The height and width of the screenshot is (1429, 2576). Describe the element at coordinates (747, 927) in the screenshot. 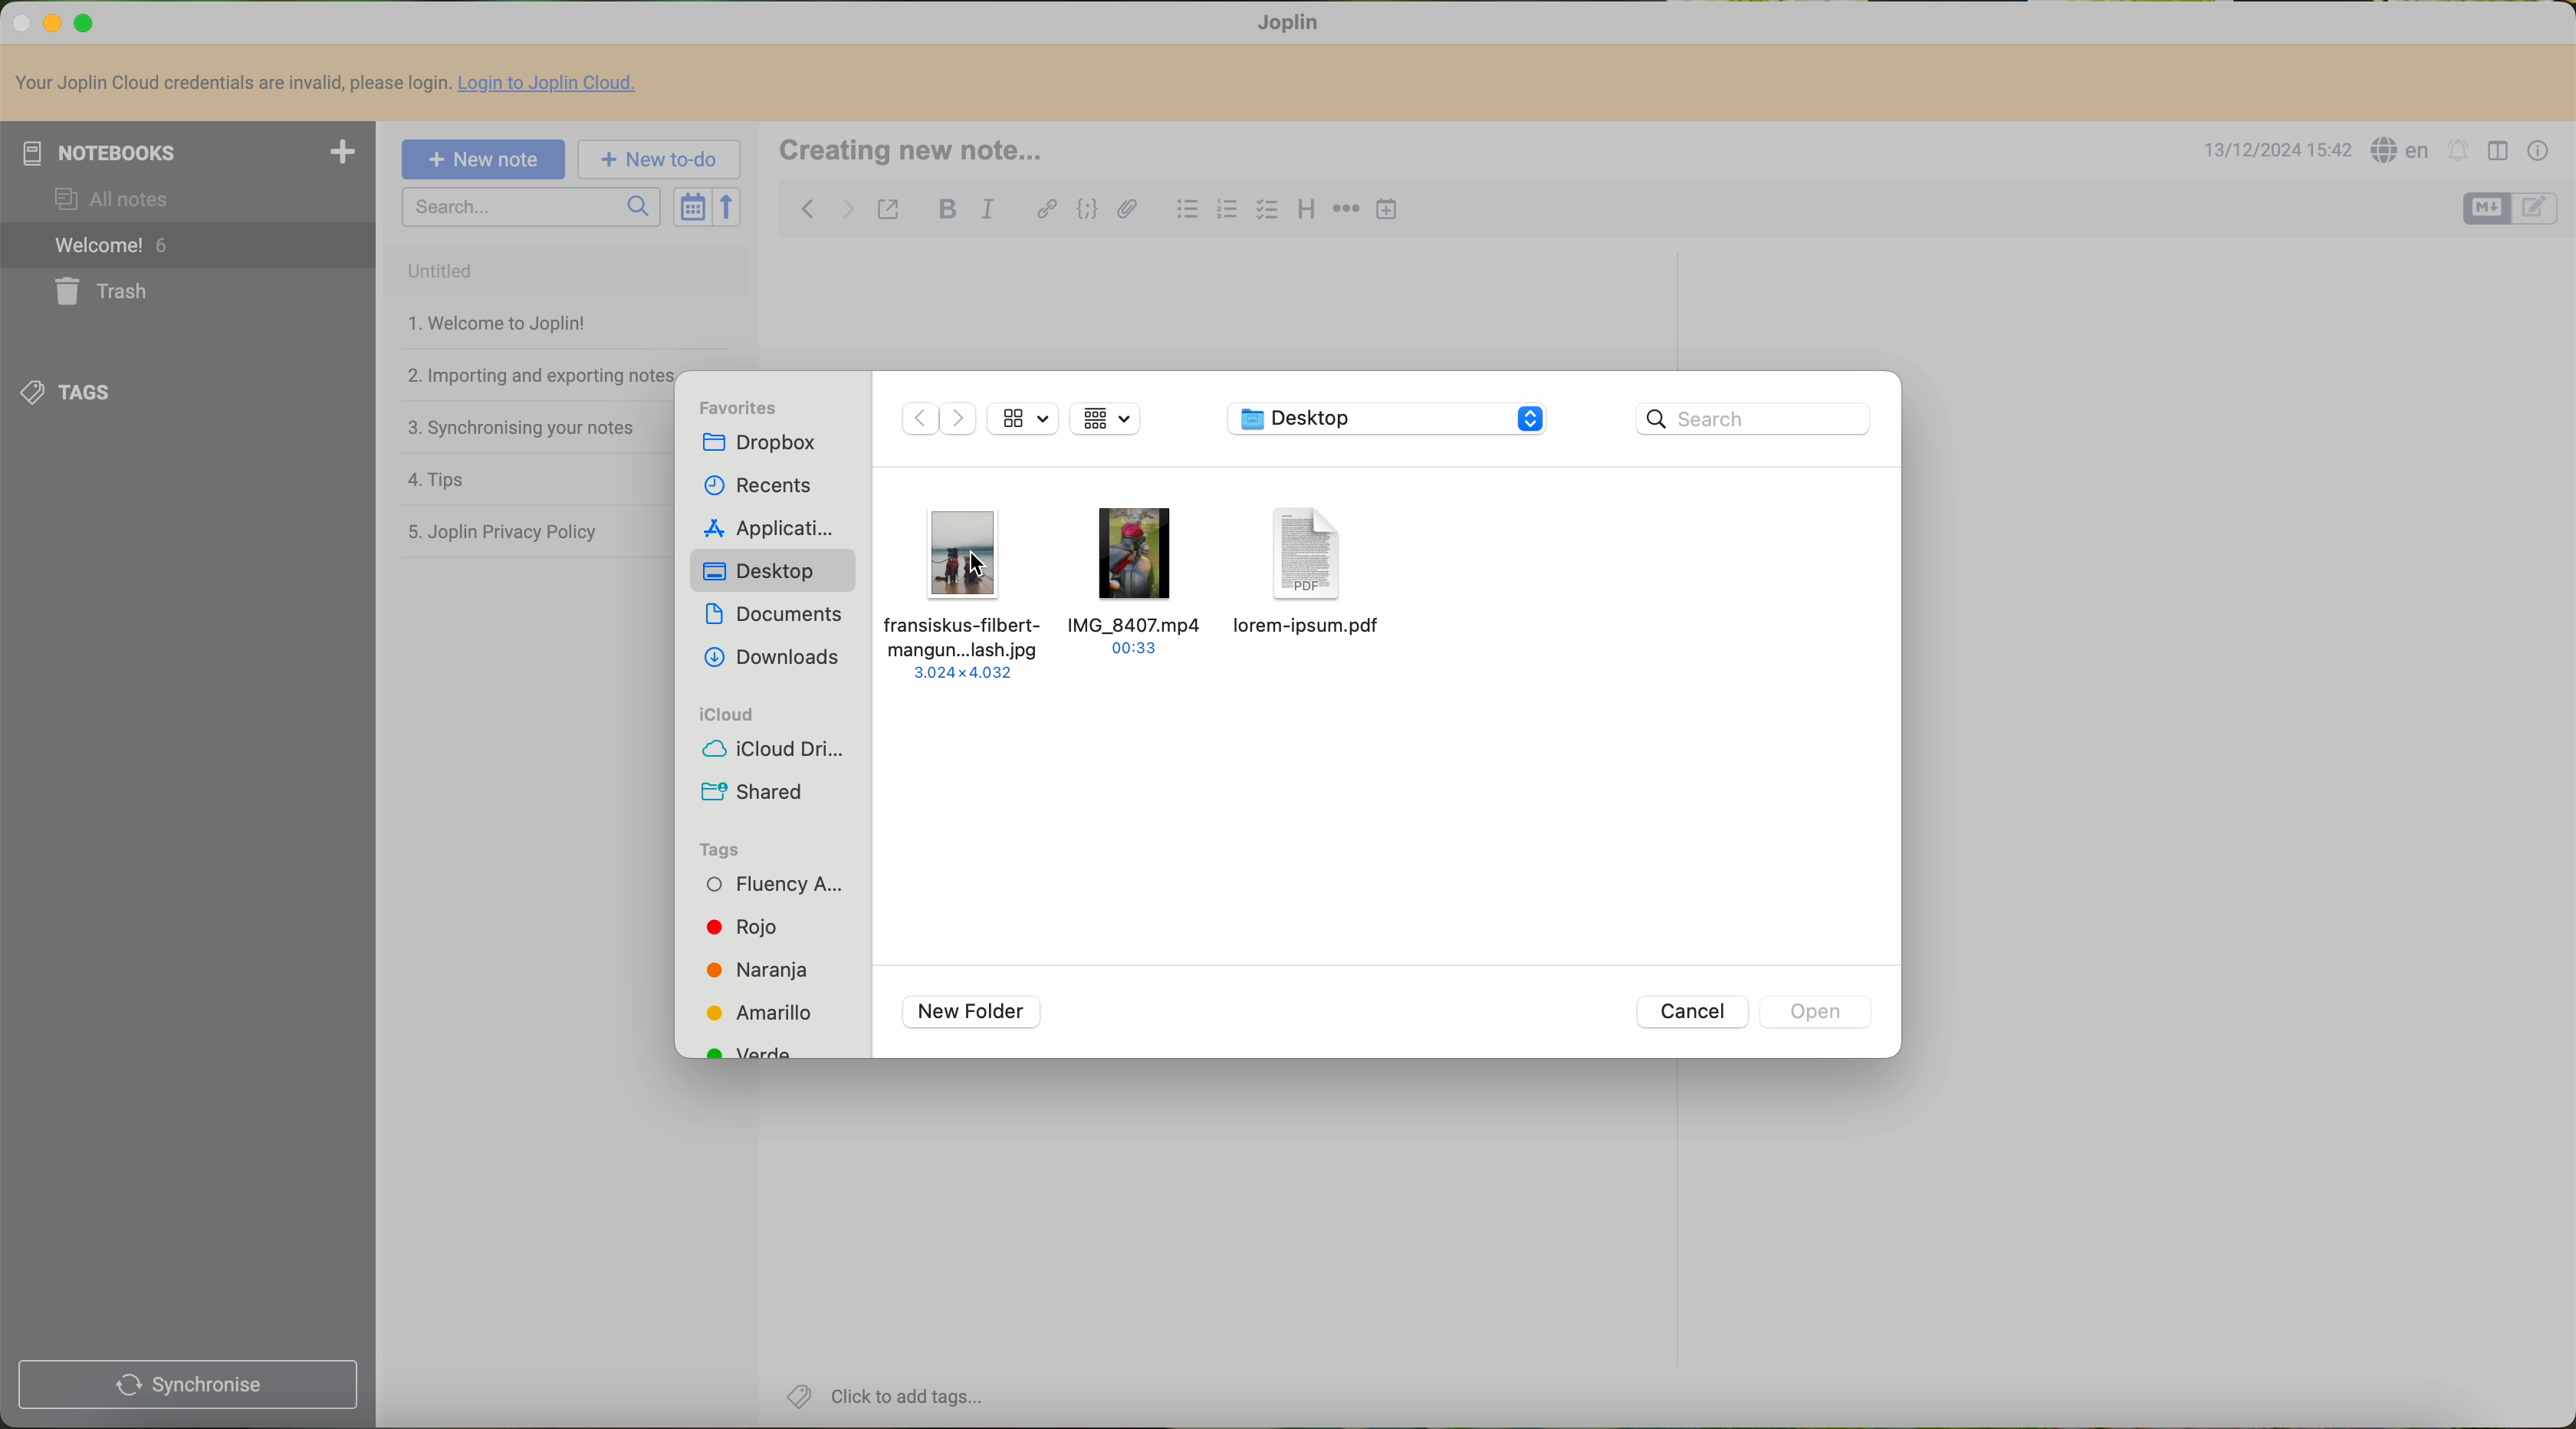

I see `red tag` at that location.